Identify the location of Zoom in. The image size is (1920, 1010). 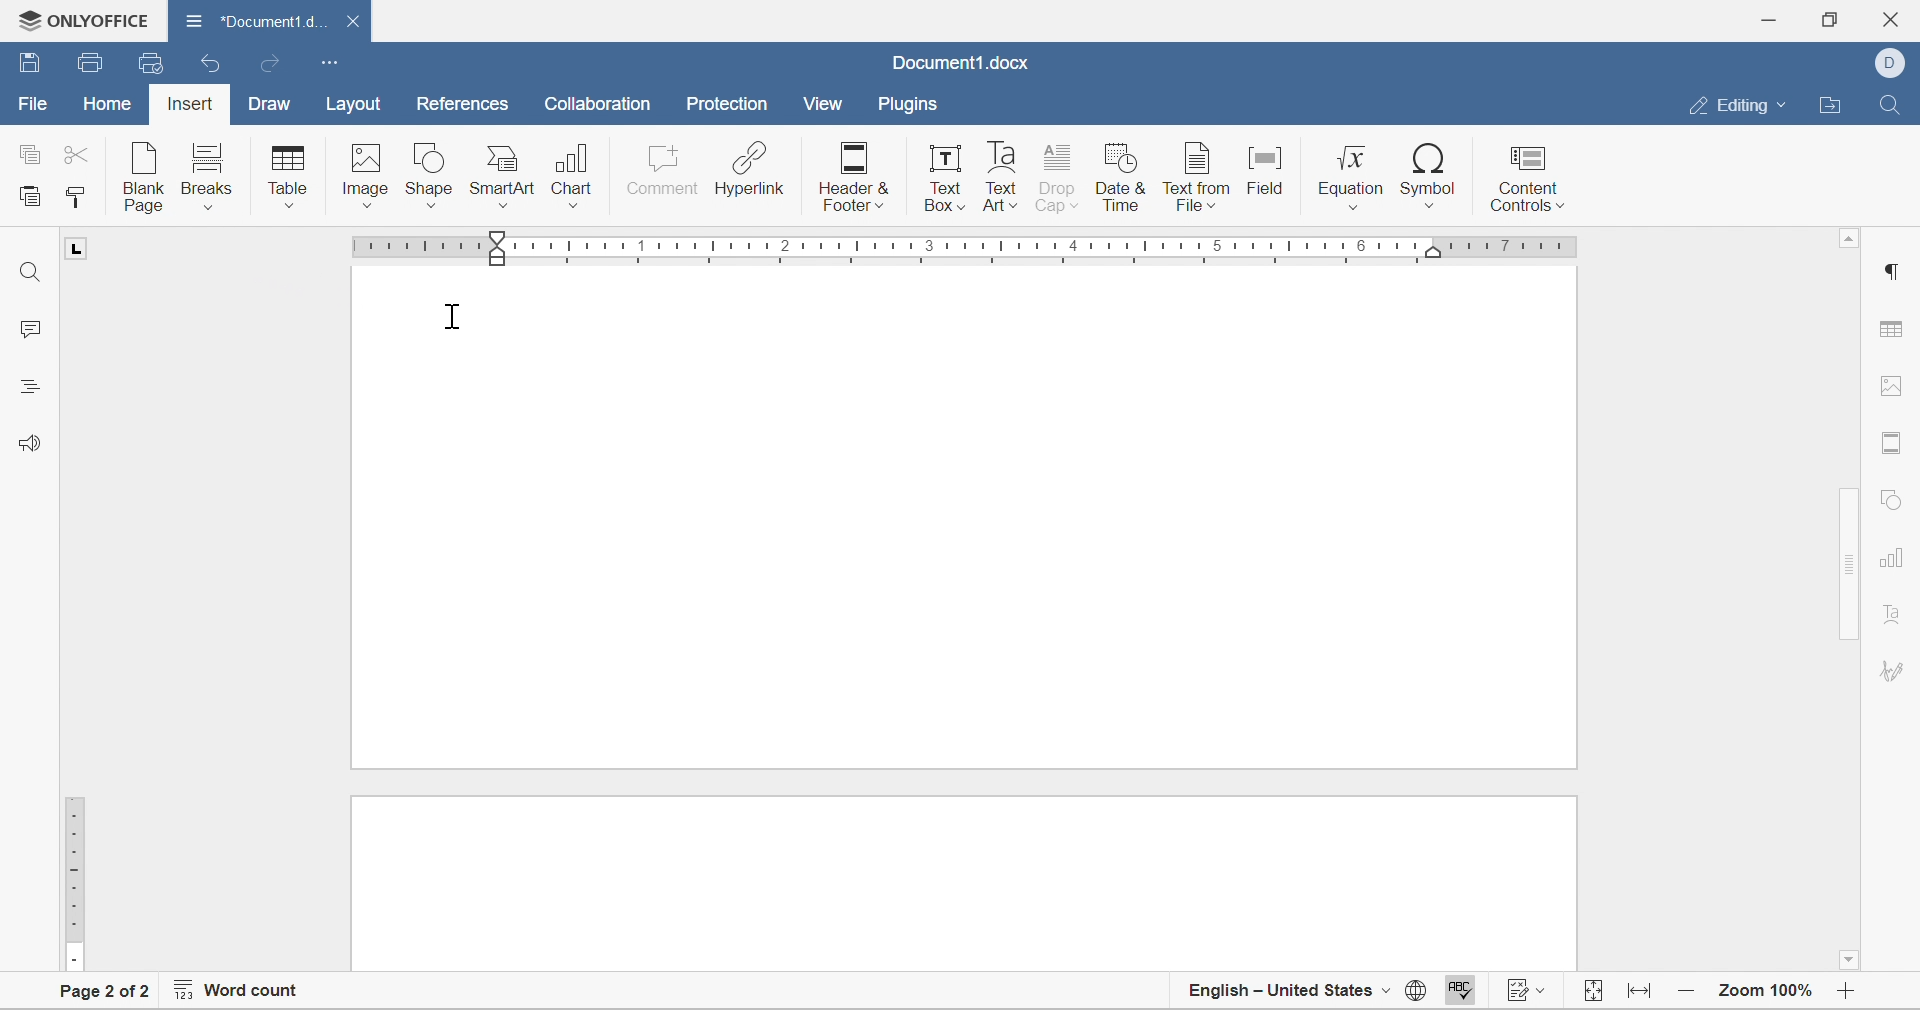
(1851, 996).